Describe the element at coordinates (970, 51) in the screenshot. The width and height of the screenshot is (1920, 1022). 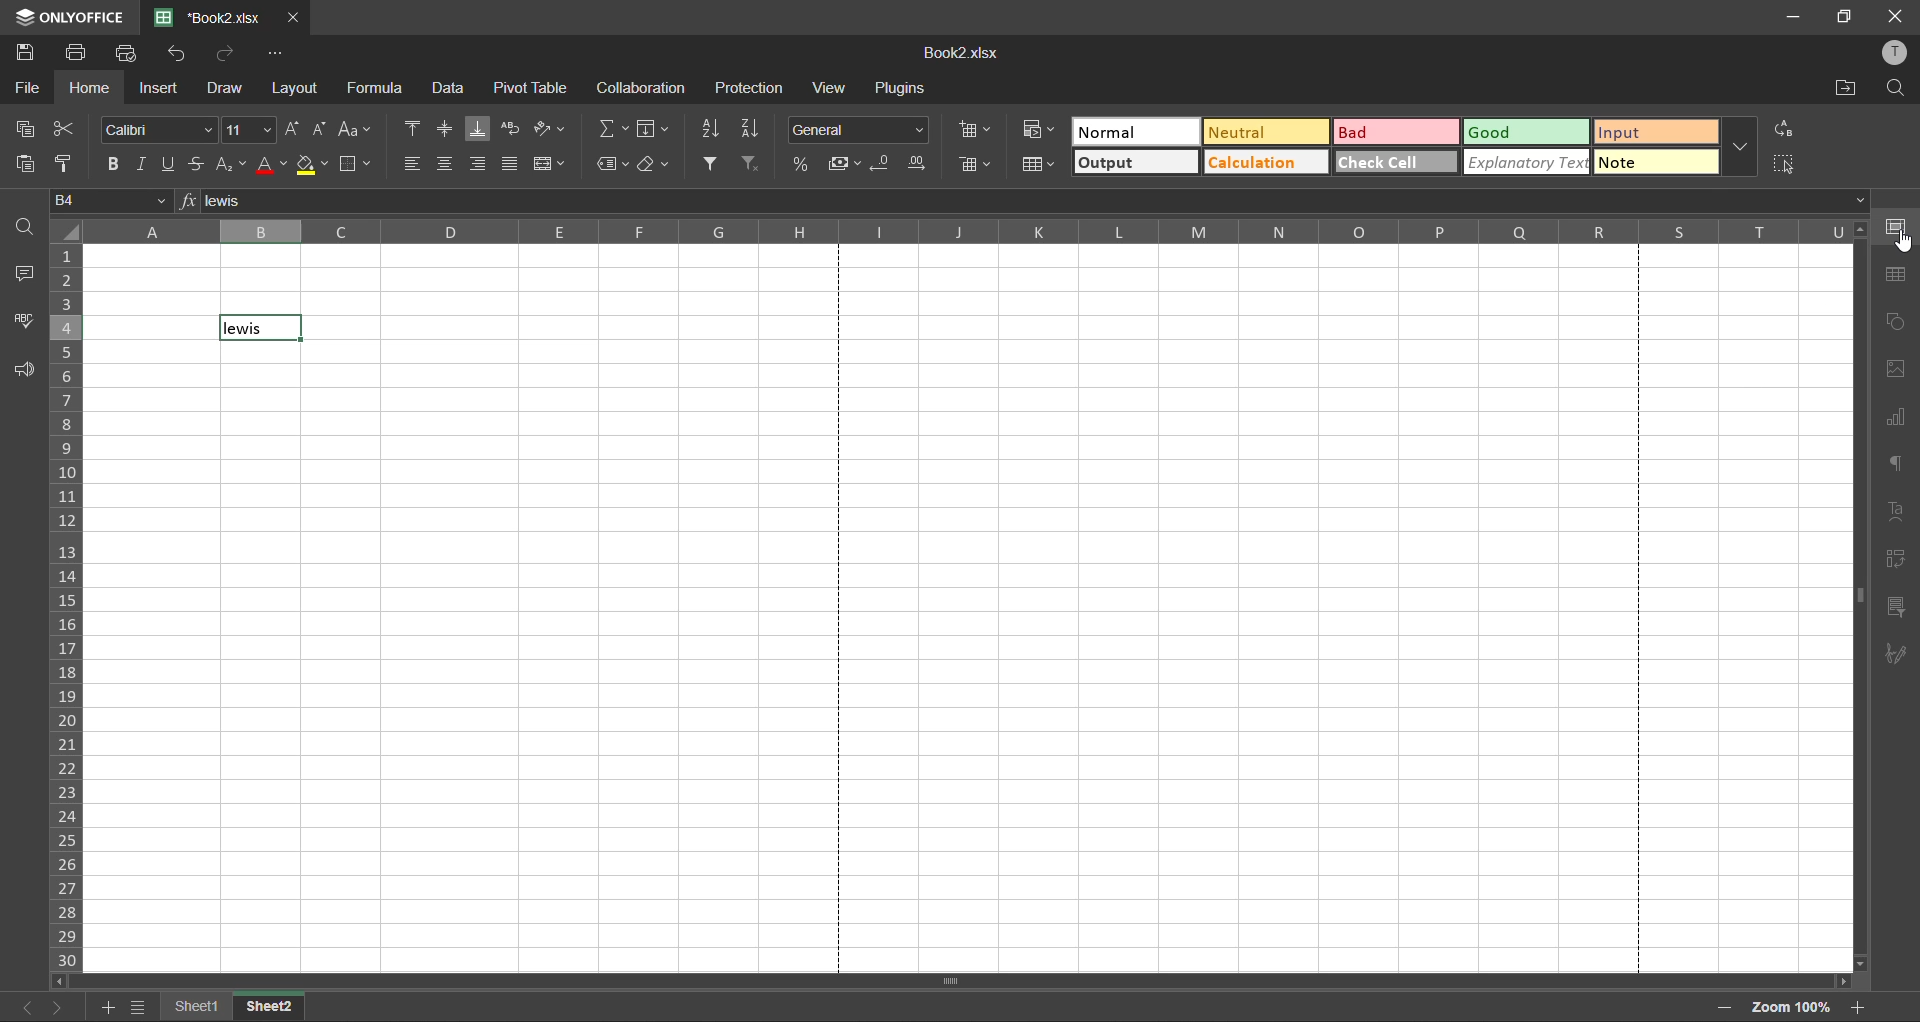
I see `filename: Book2: xlsx` at that location.